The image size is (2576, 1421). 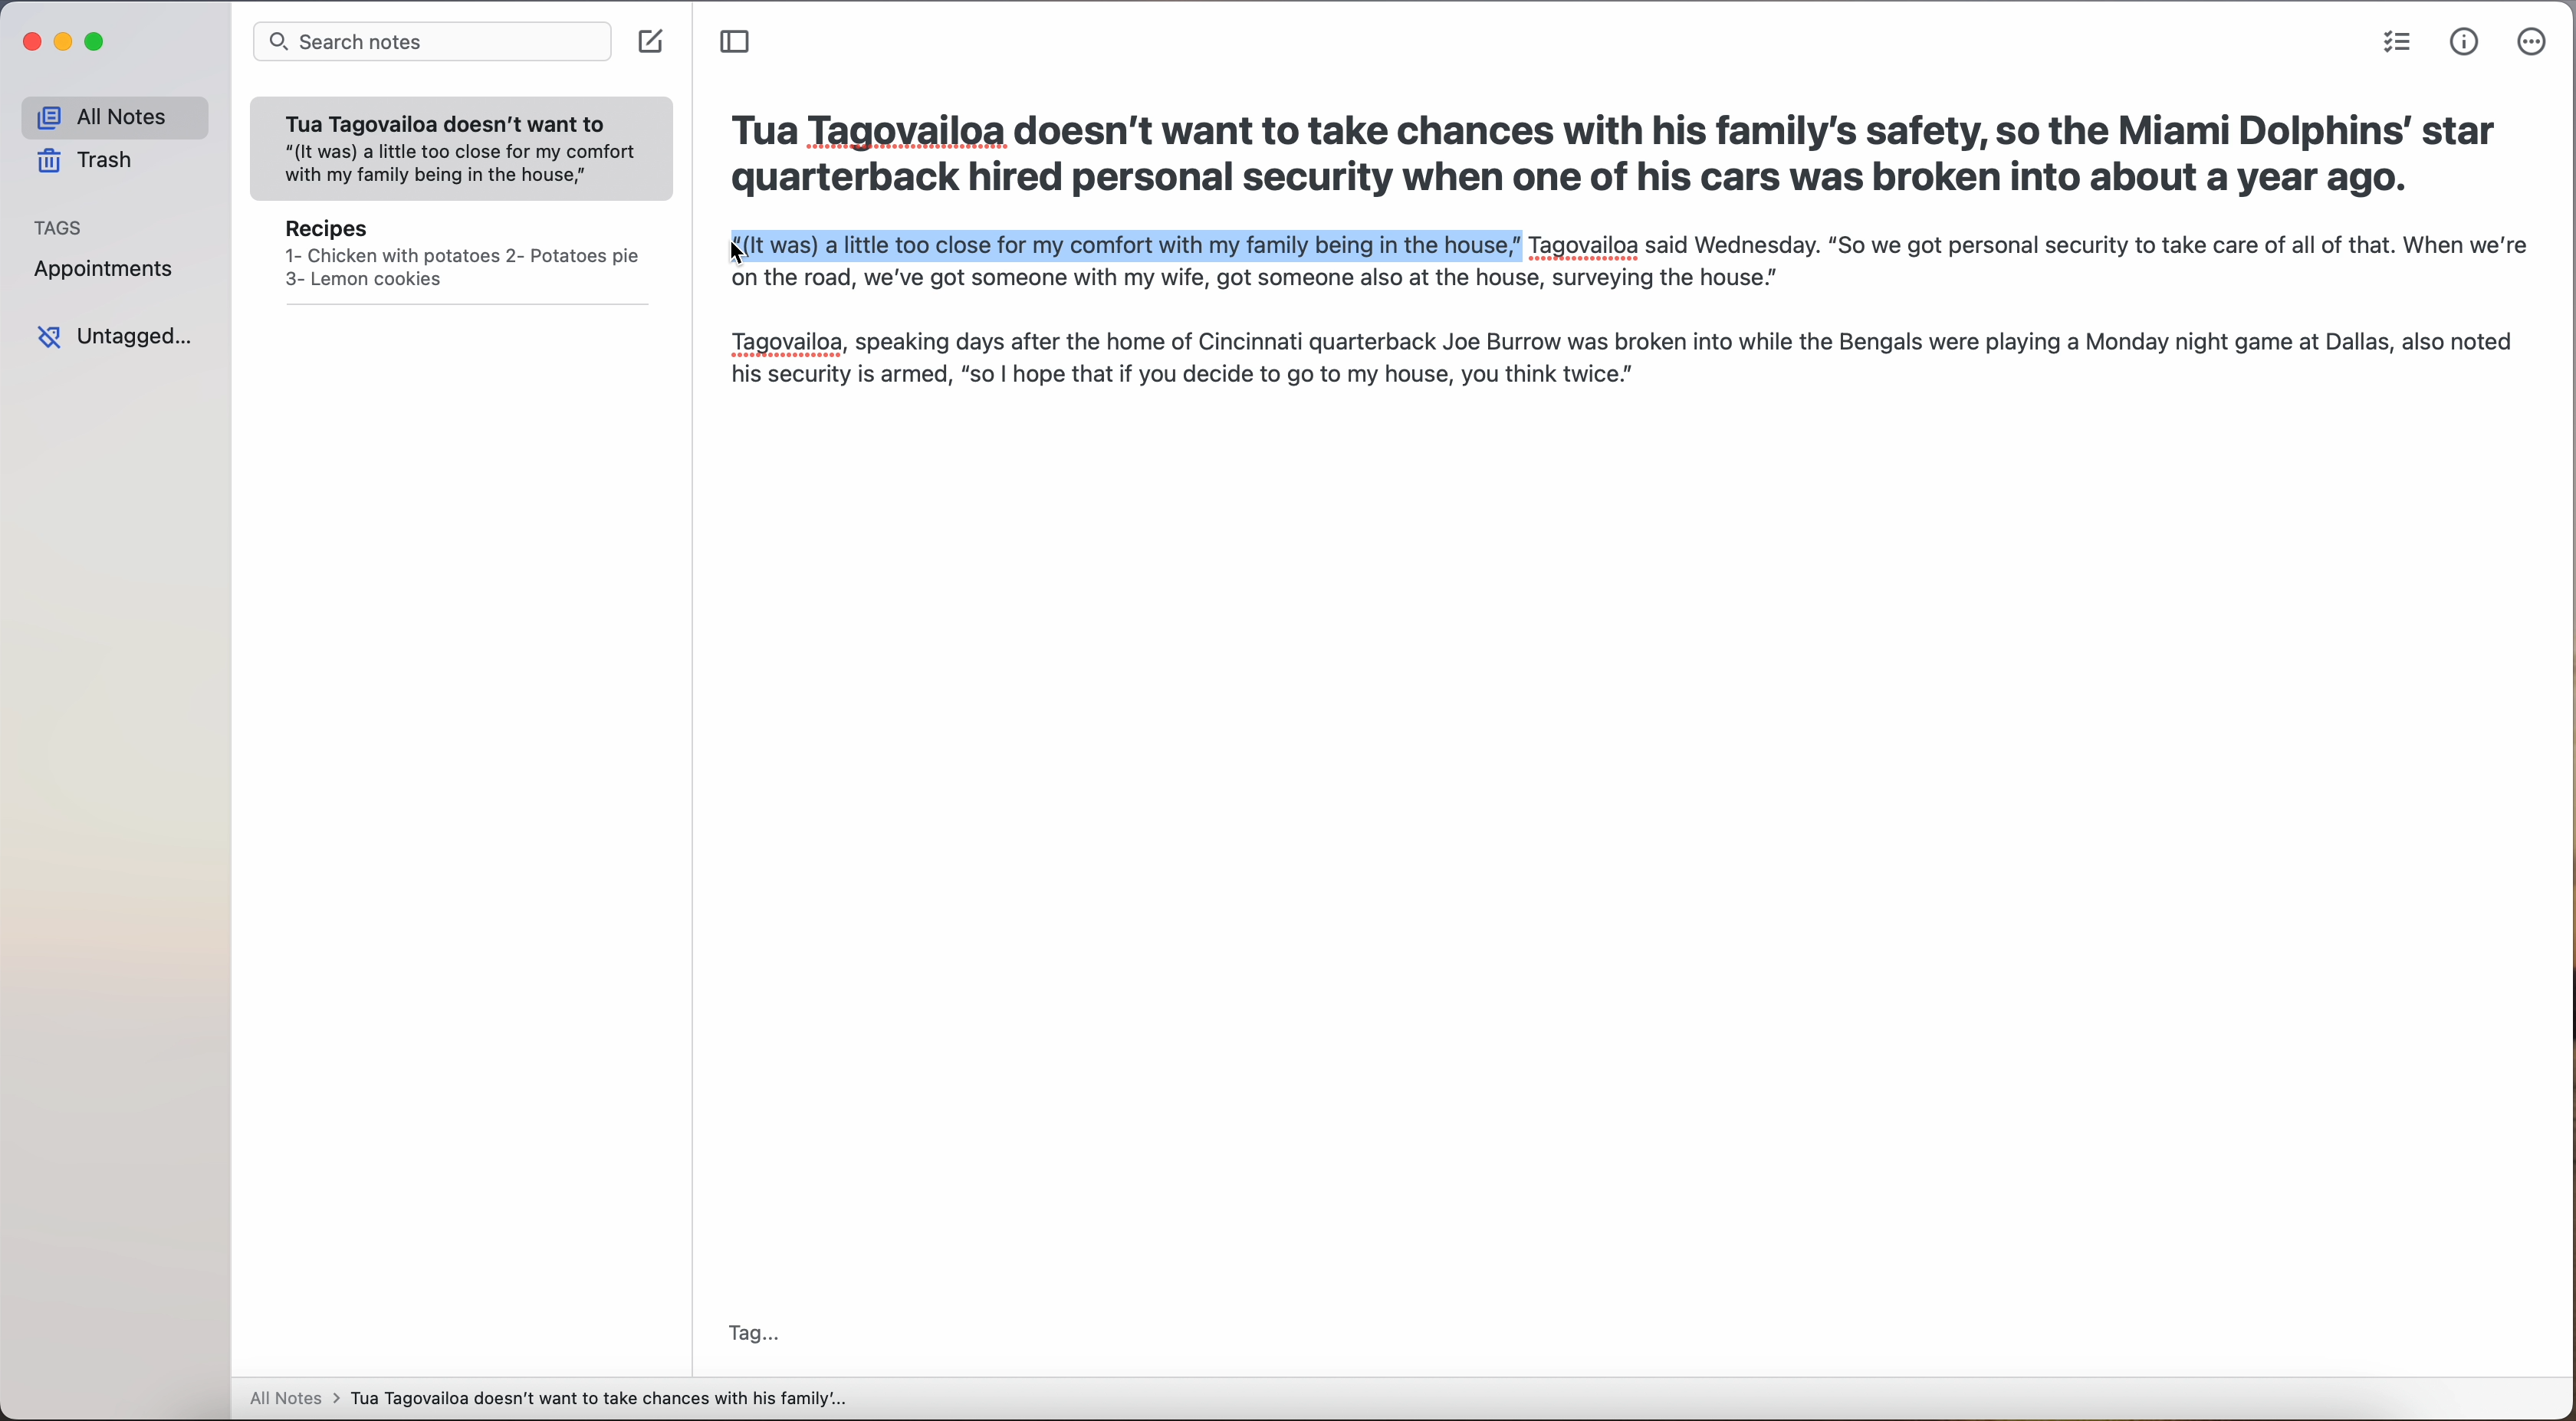 I want to click on toggle sidebar, so click(x=737, y=42).